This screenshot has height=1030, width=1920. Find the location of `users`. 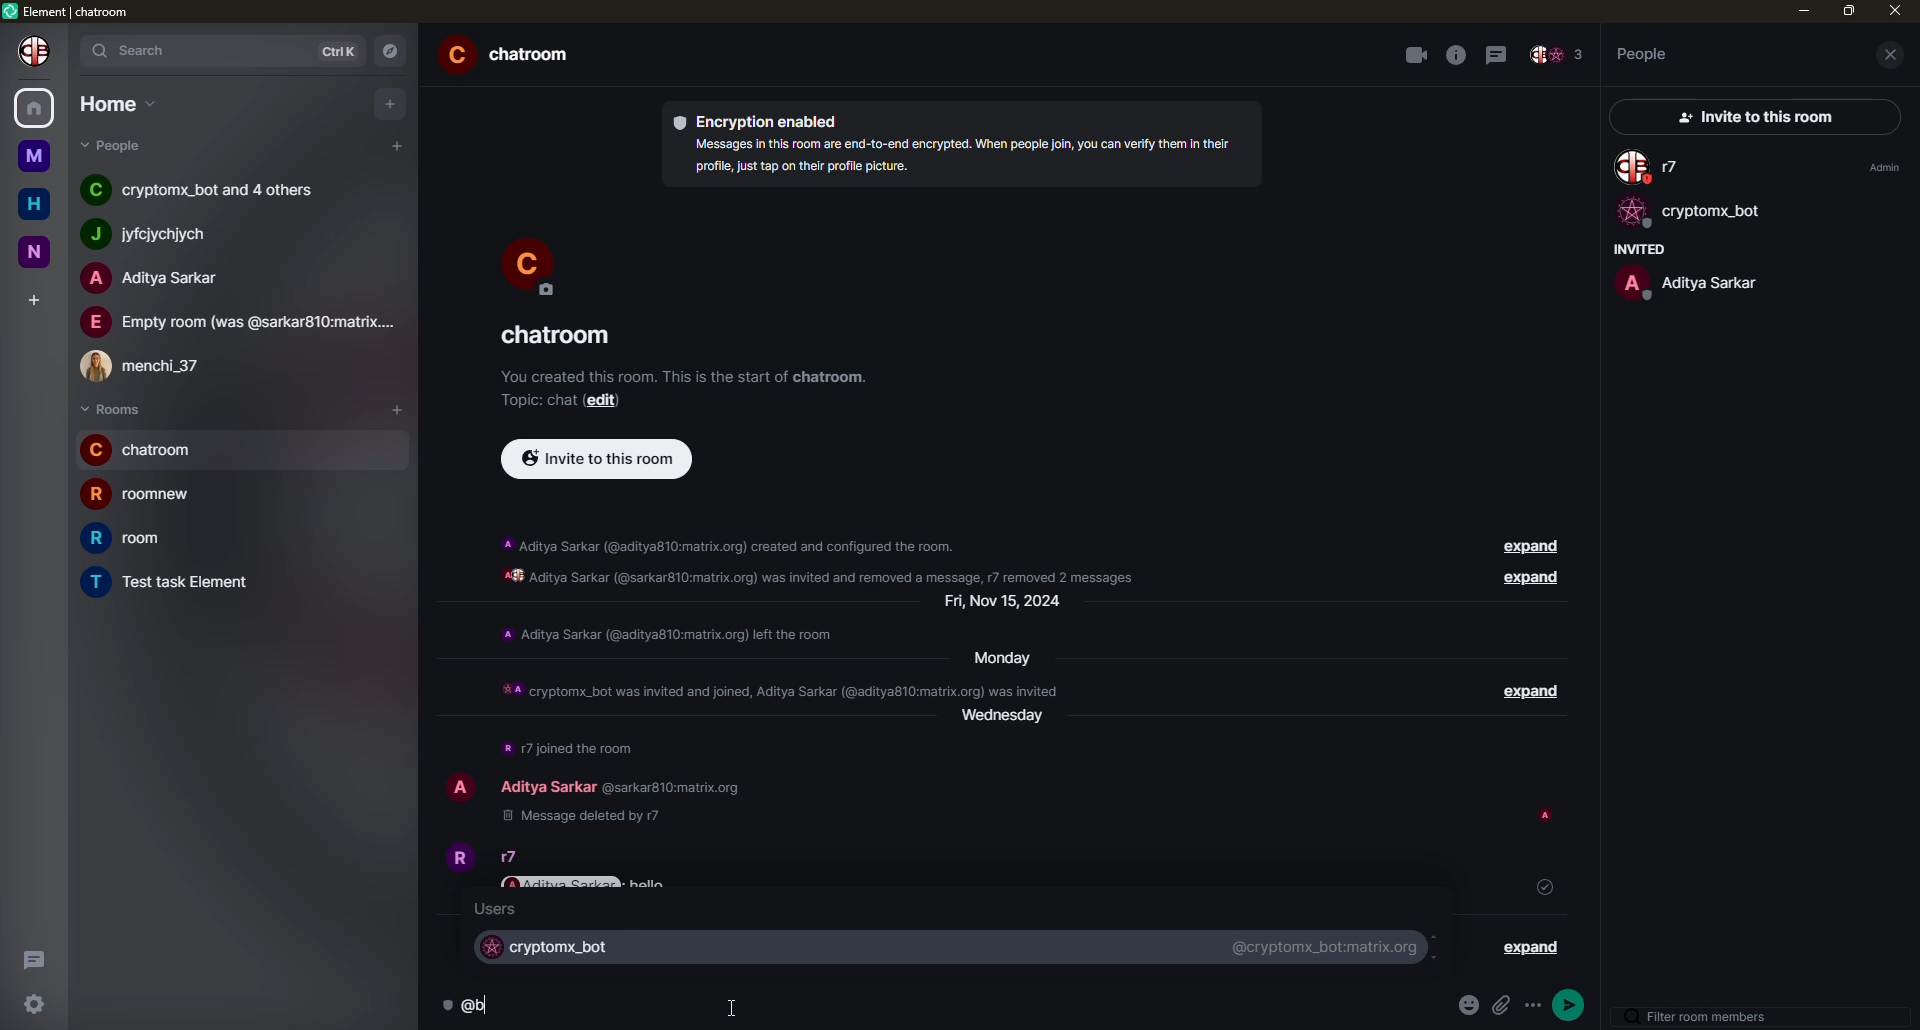

users is located at coordinates (496, 909).